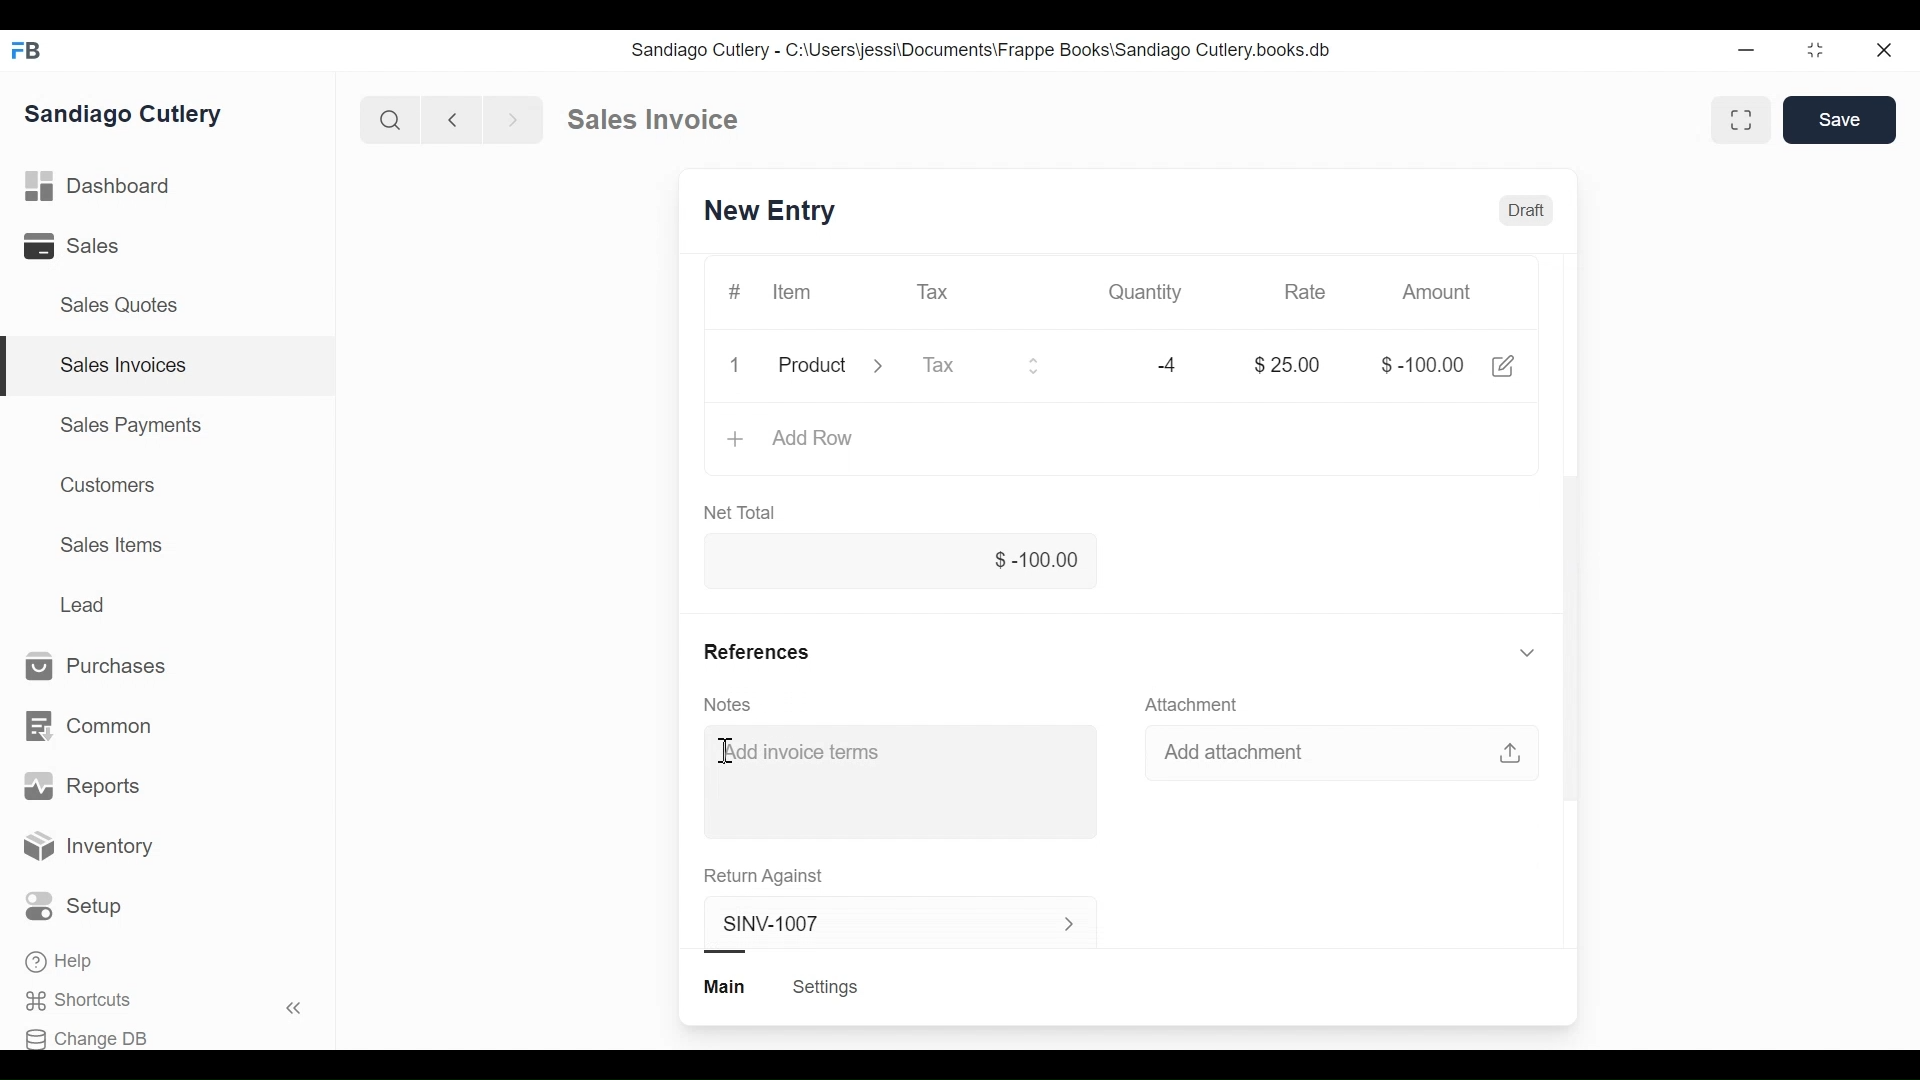 Image resolution: width=1920 pixels, height=1080 pixels. What do you see at coordinates (730, 704) in the screenshot?
I see `Notes` at bounding box center [730, 704].